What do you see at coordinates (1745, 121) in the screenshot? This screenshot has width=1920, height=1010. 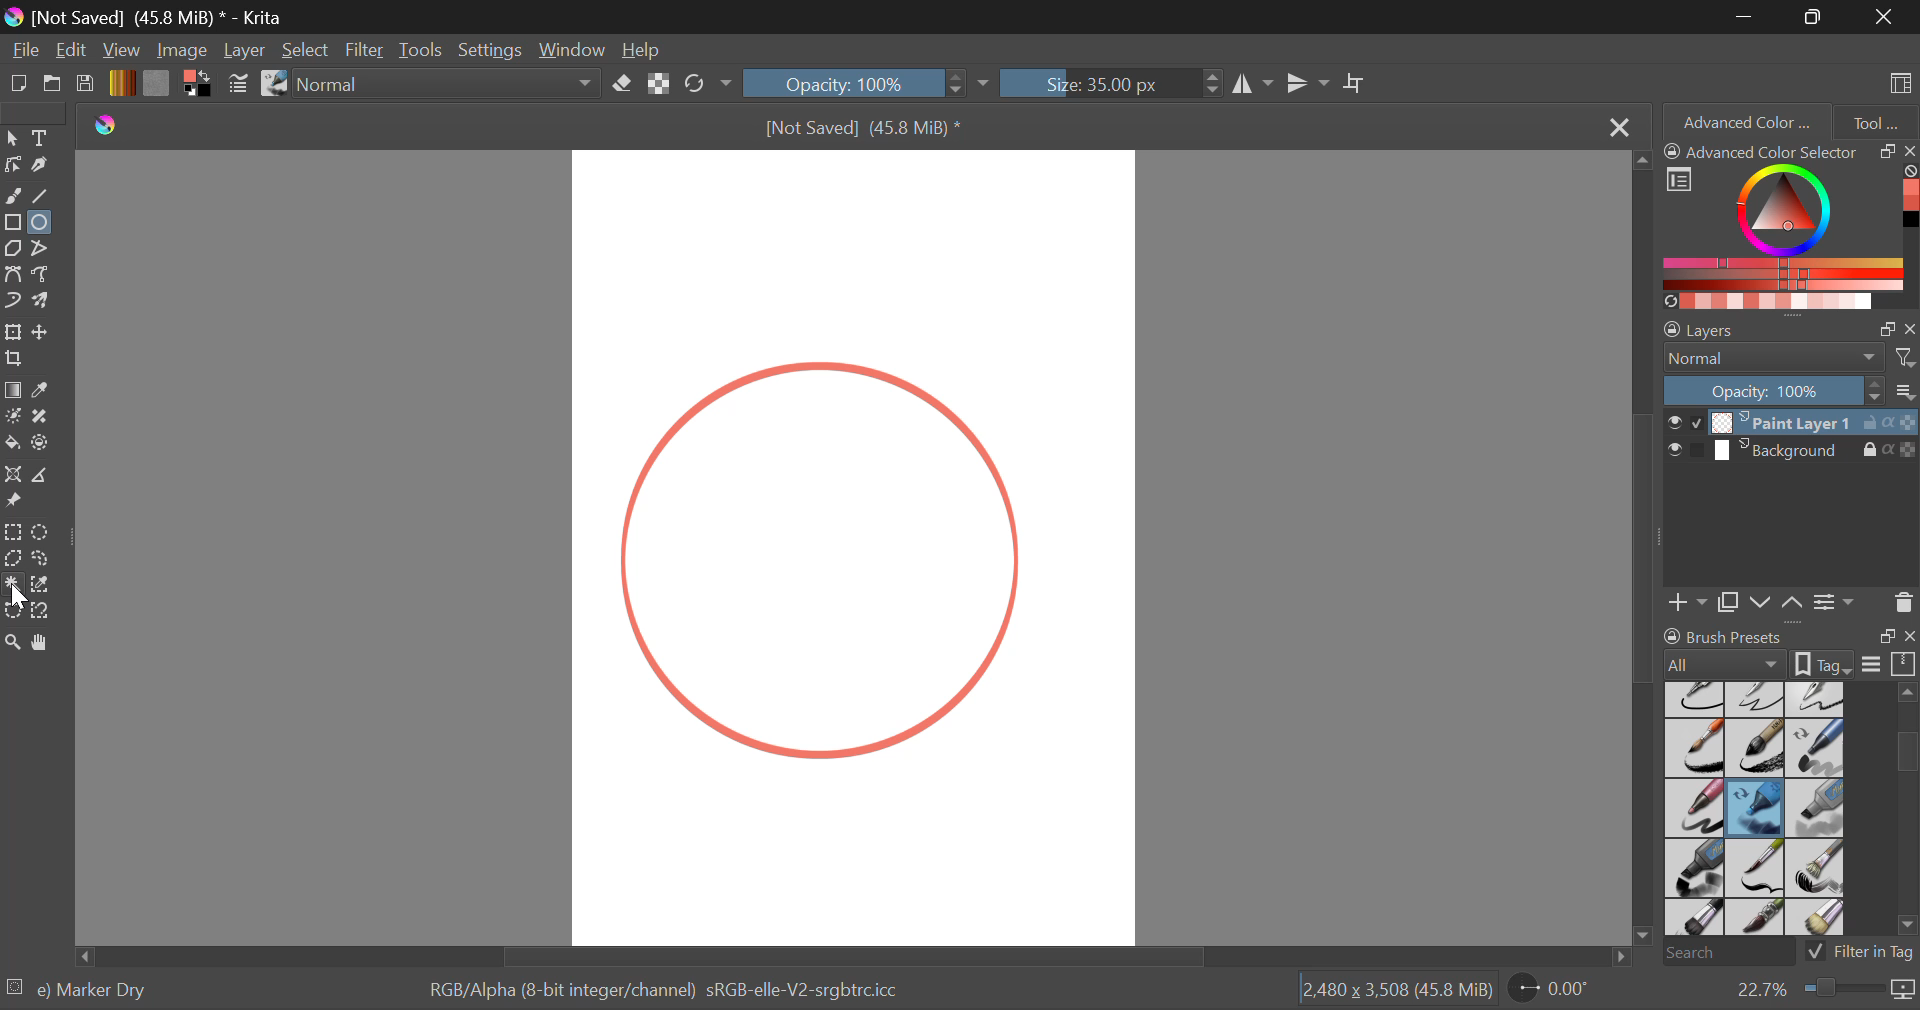 I see `Advanced Color Selector Tab Open` at bounding box center [1745, 121].